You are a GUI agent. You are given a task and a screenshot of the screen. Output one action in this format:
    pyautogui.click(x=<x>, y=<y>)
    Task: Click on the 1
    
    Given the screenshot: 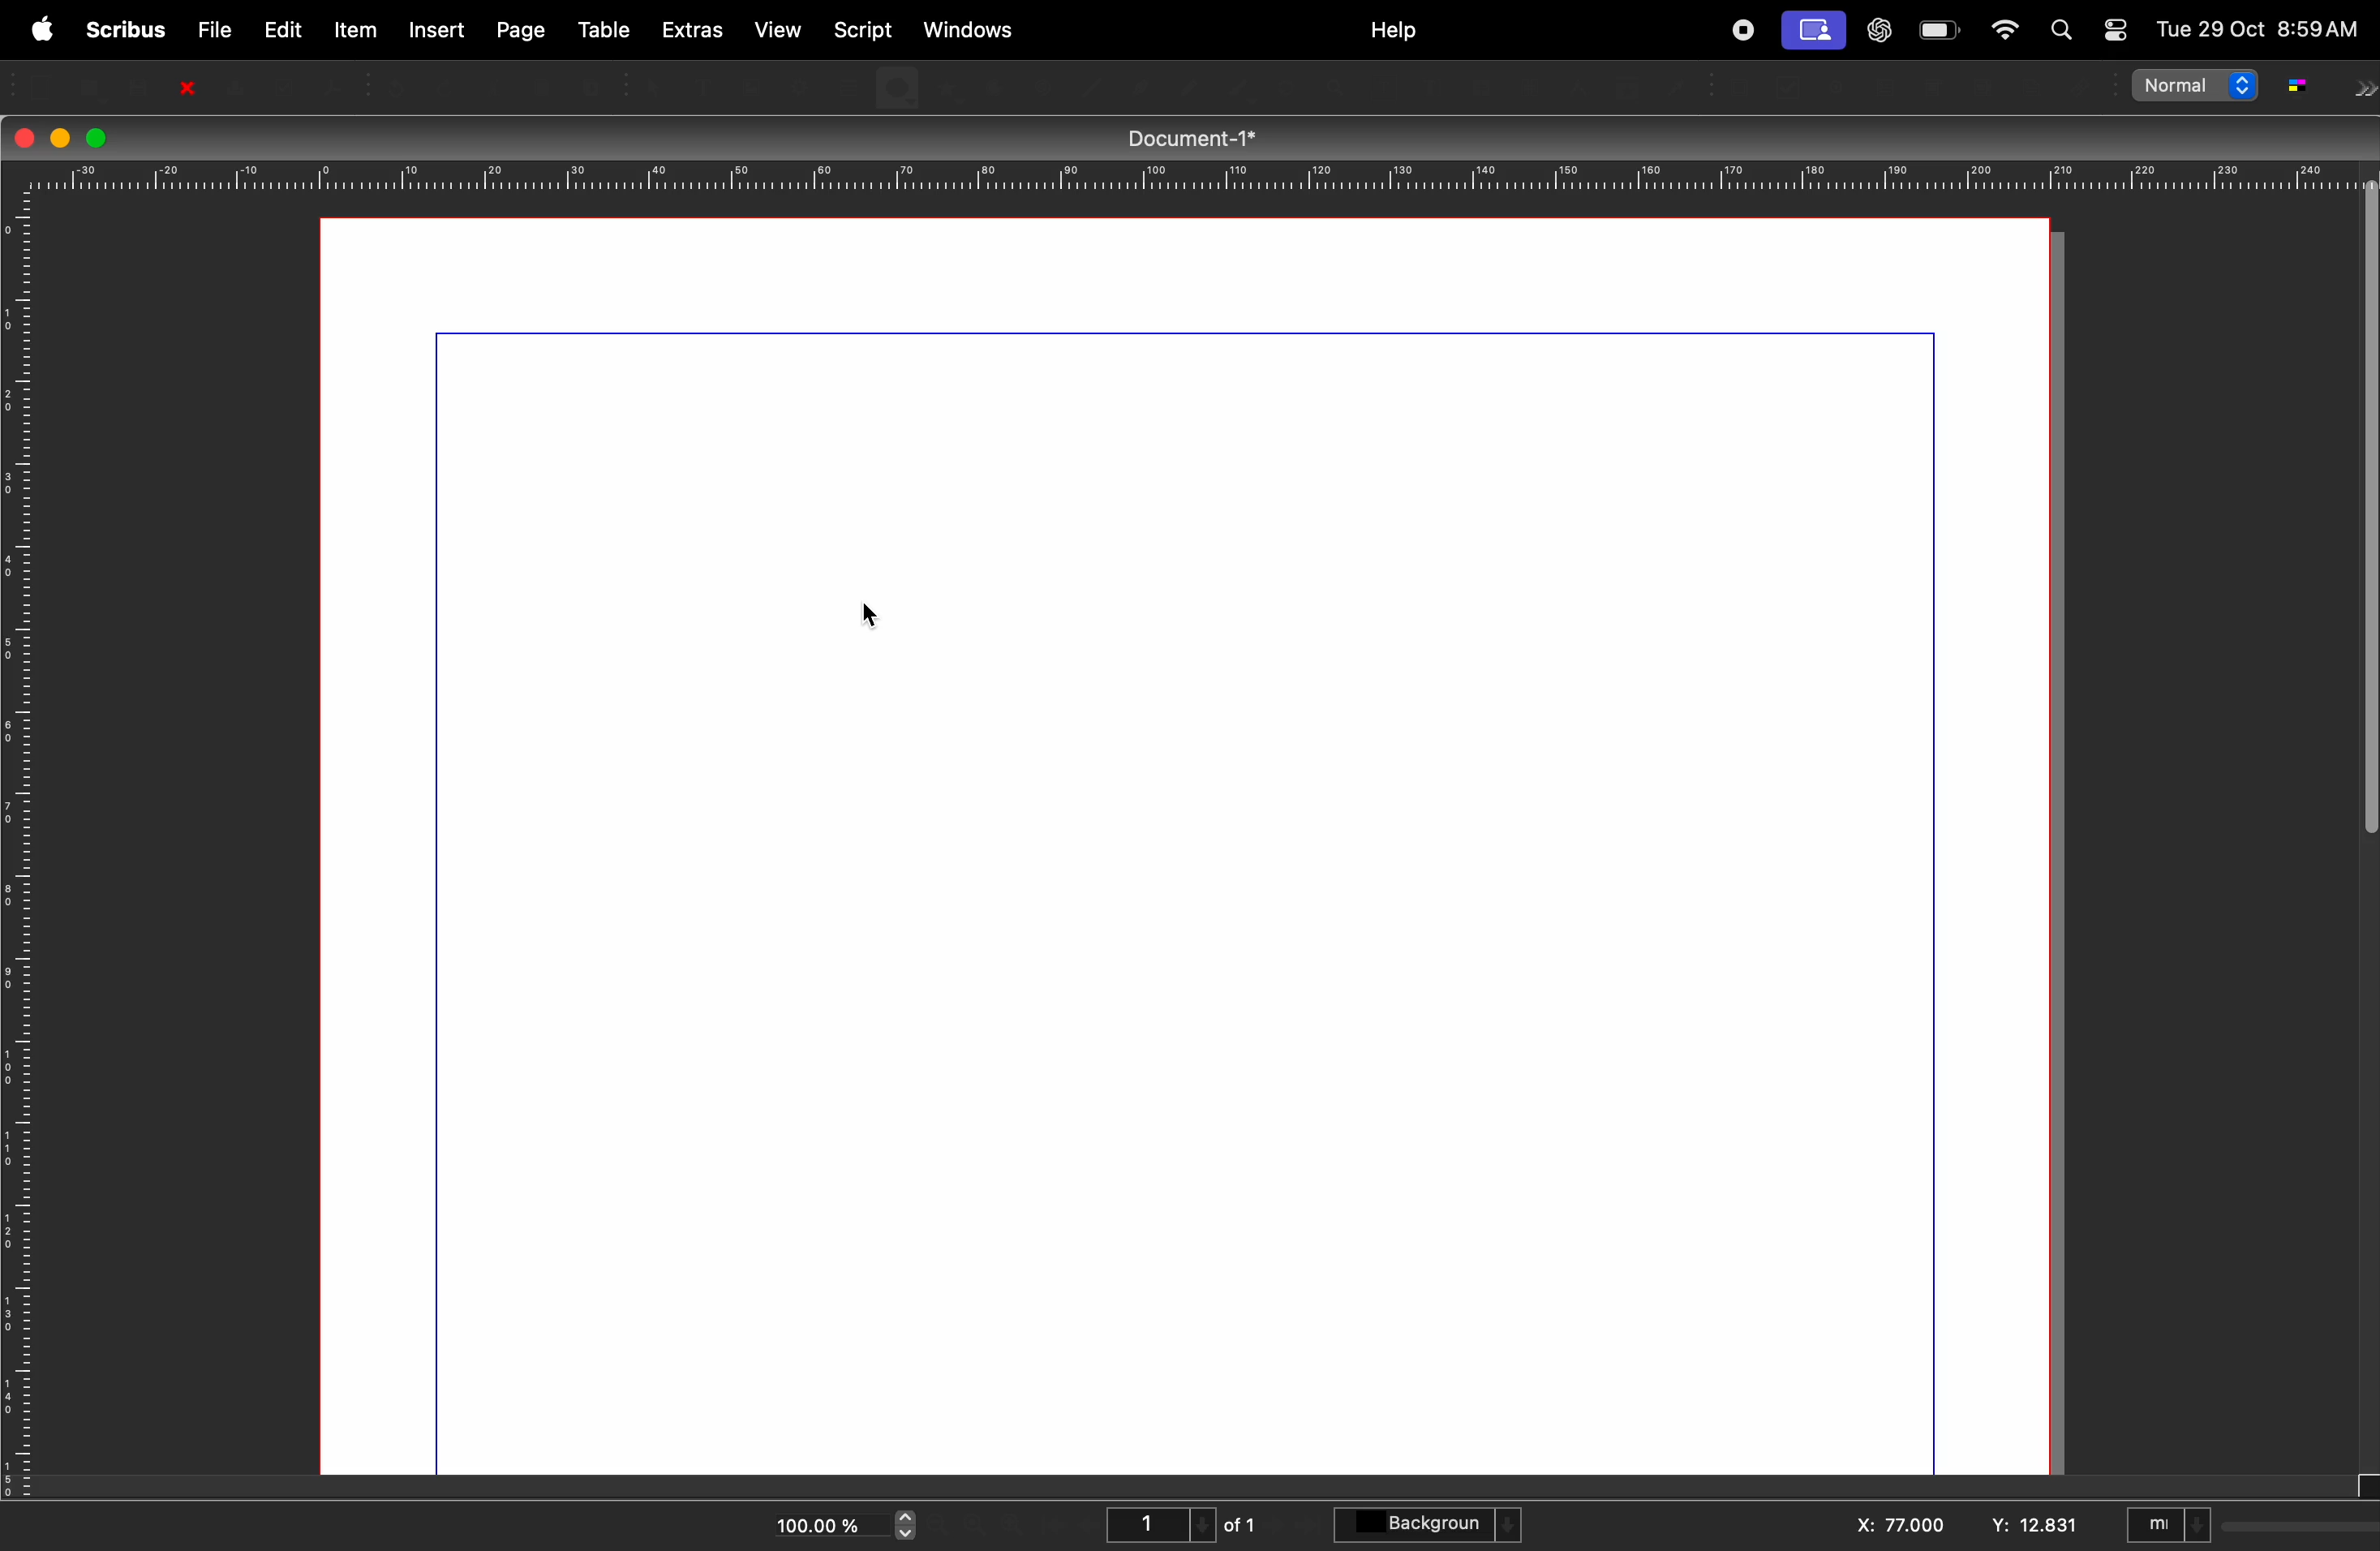 What is the action you would take?
    pyautogui.click(x=1155, y=1522)
    